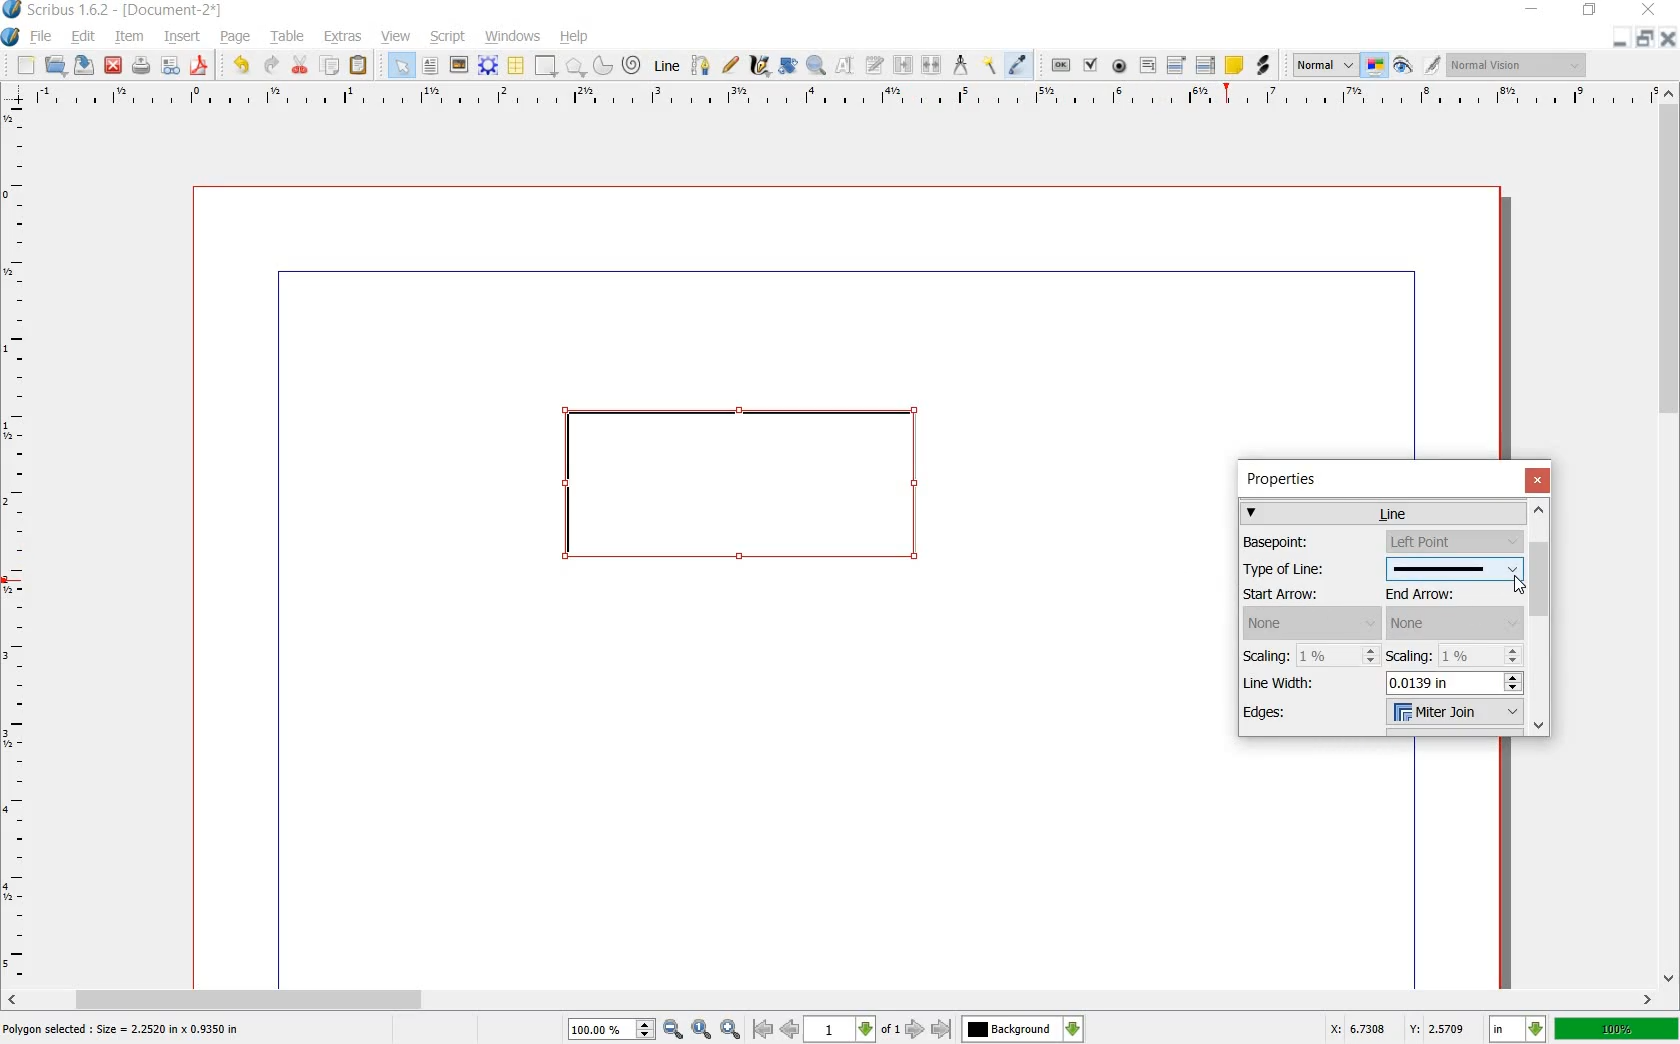 The height and width of the screenshot is (1044, 1680). I want to click on basepoint, so click(1454, 542).